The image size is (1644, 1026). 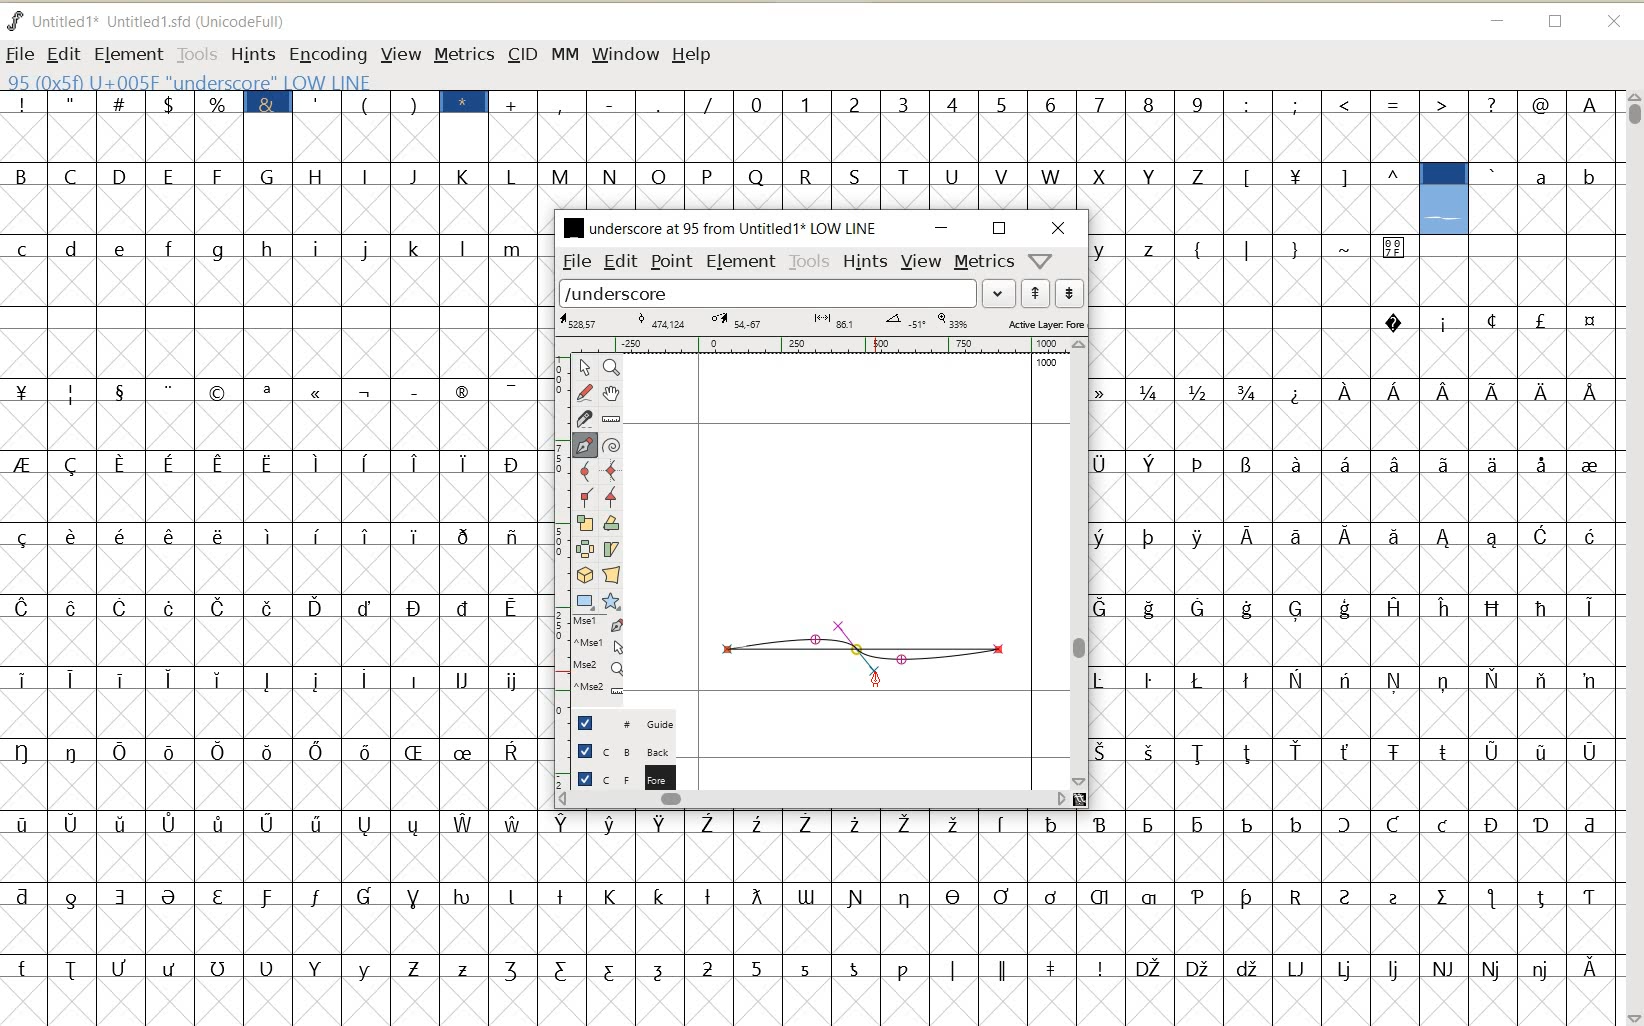 I want to click on GLYPHY CHARACTERS, so click(x=271, y=545).